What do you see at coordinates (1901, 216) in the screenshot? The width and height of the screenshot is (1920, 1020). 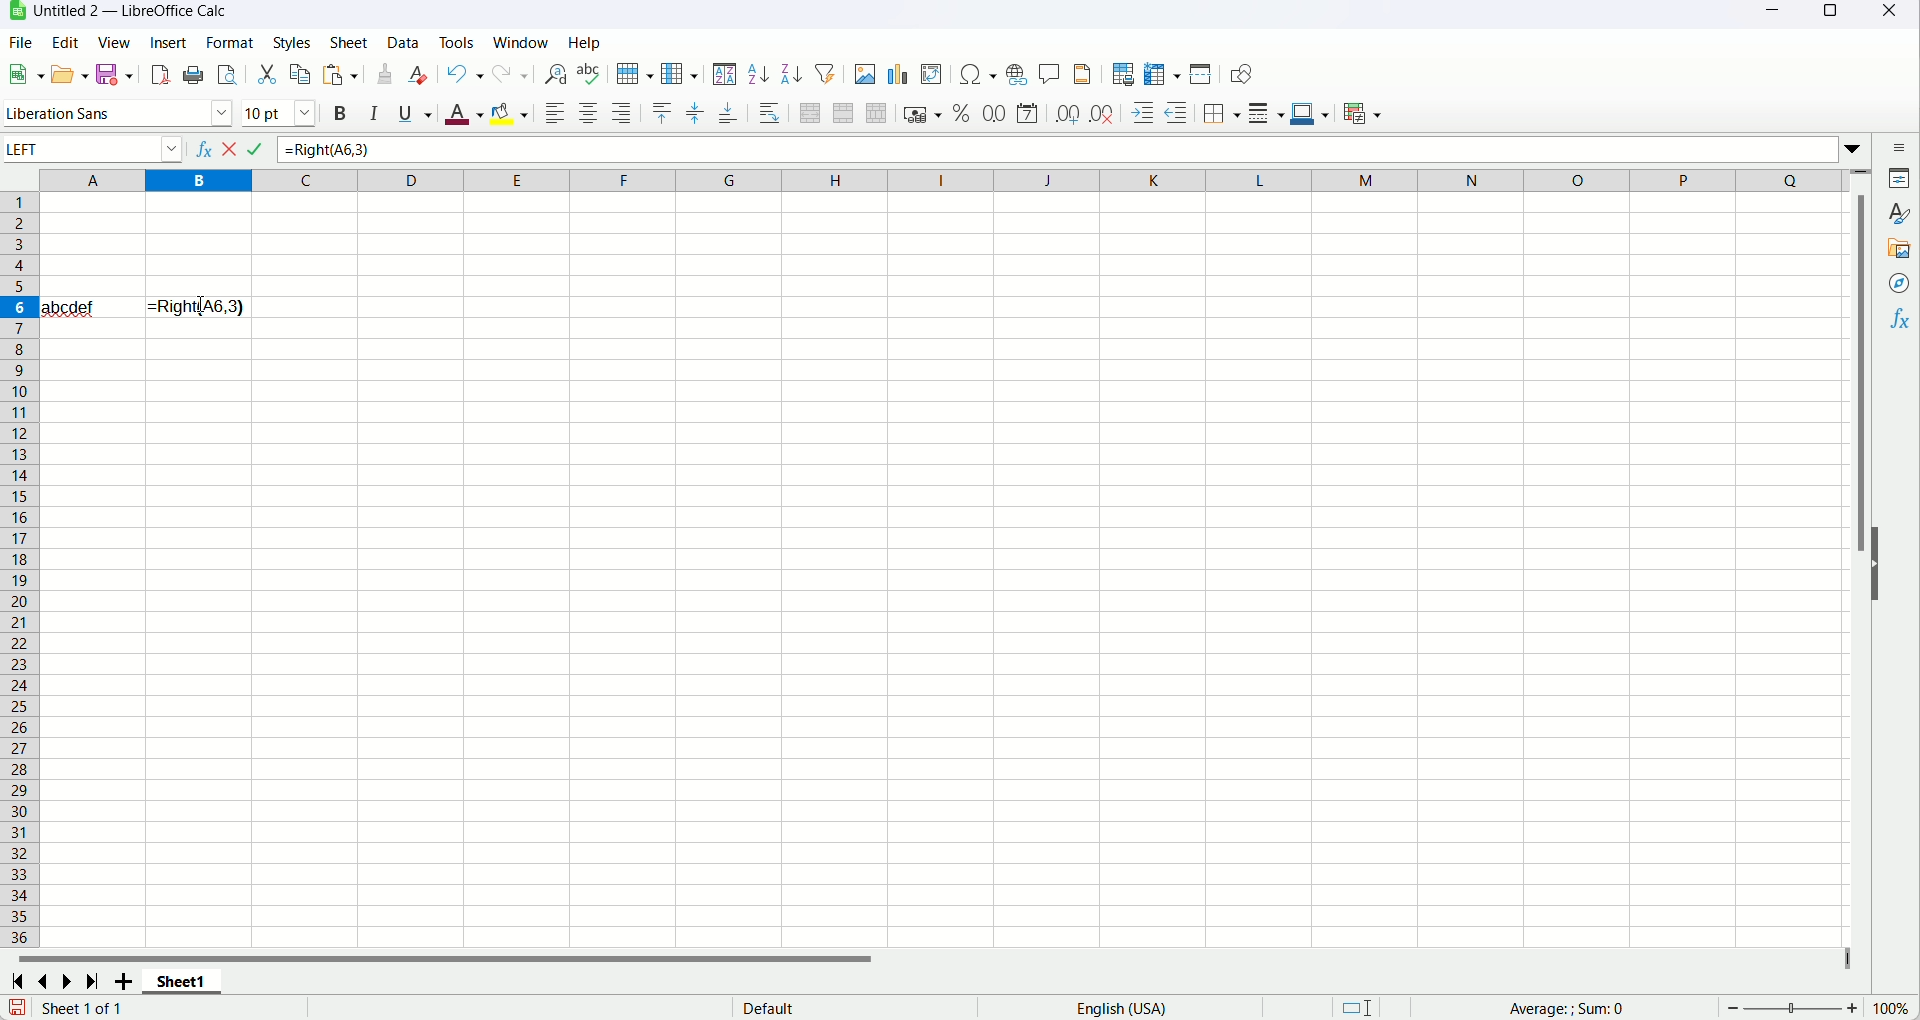 I see `styles` at bounding box center [1901, 216].